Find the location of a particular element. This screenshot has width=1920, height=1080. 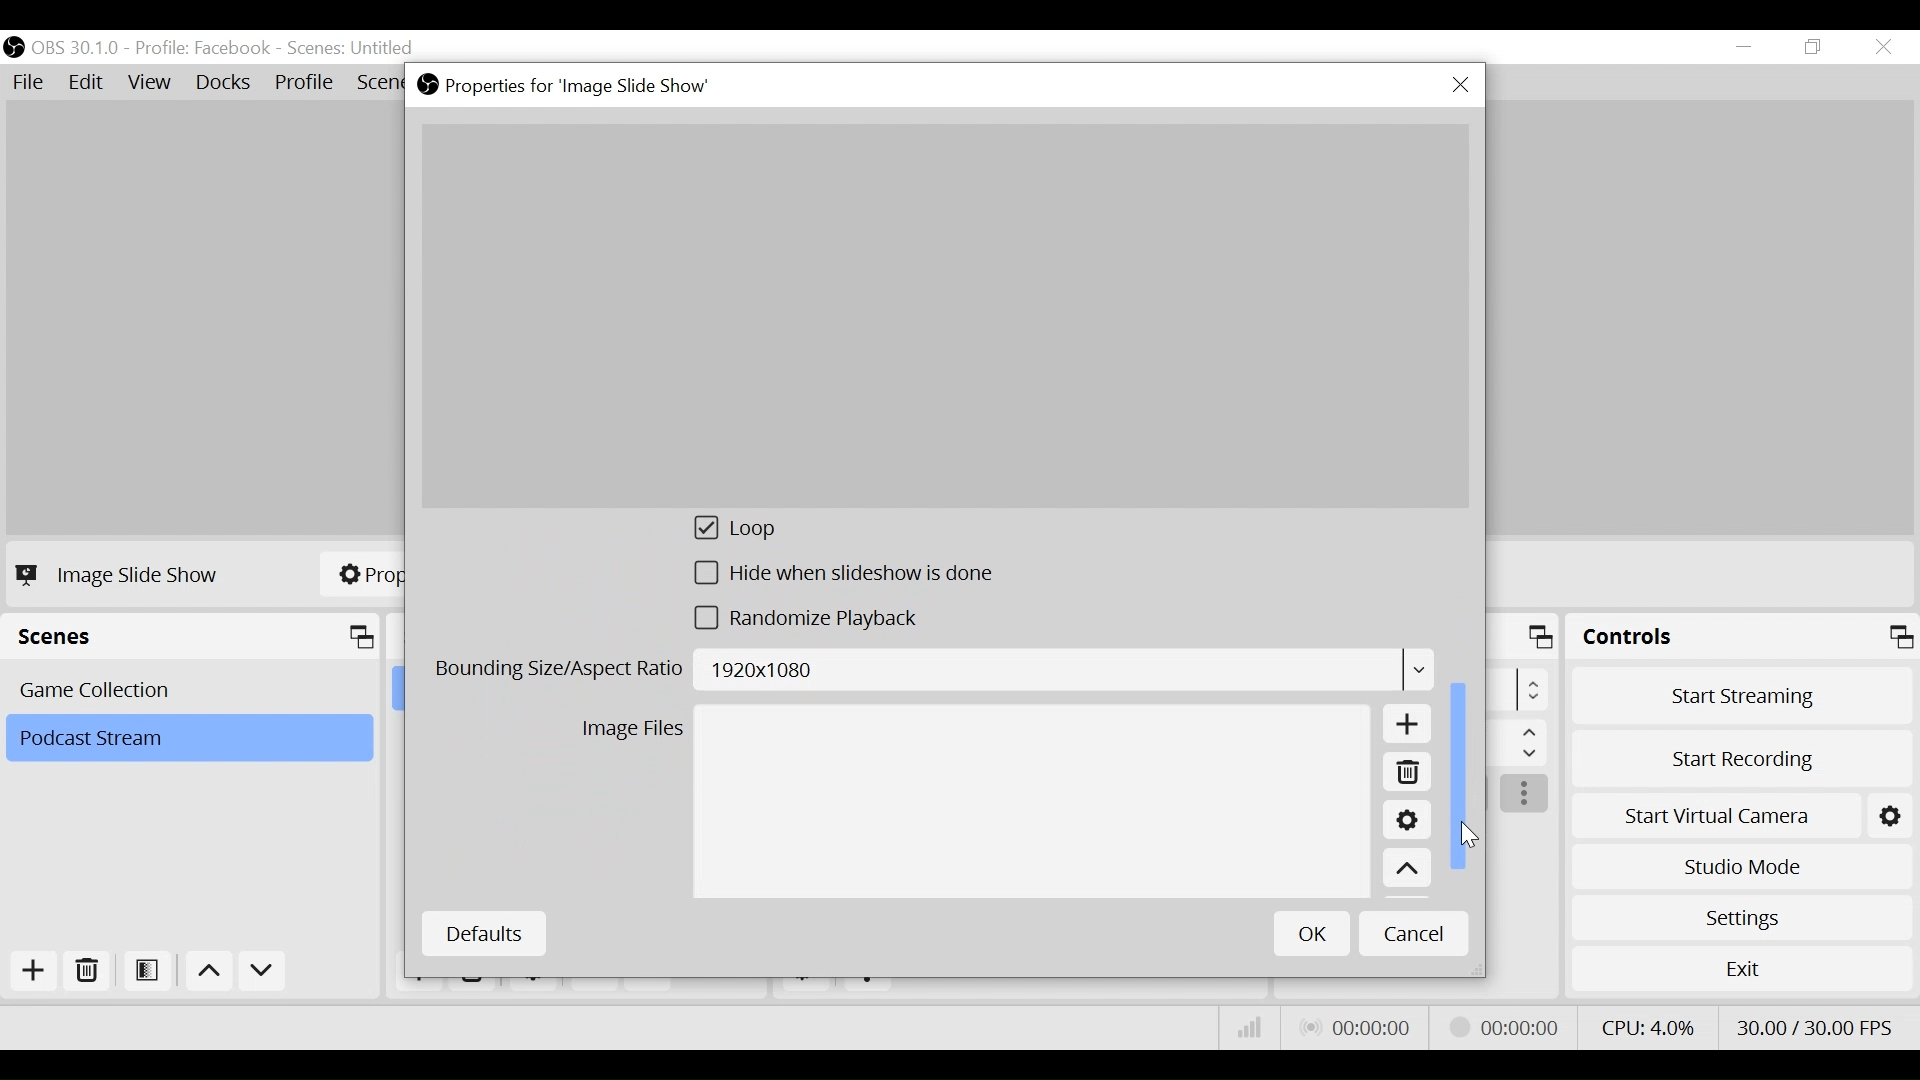

Preview Image Slide Show is located at coordinates (944, 316).